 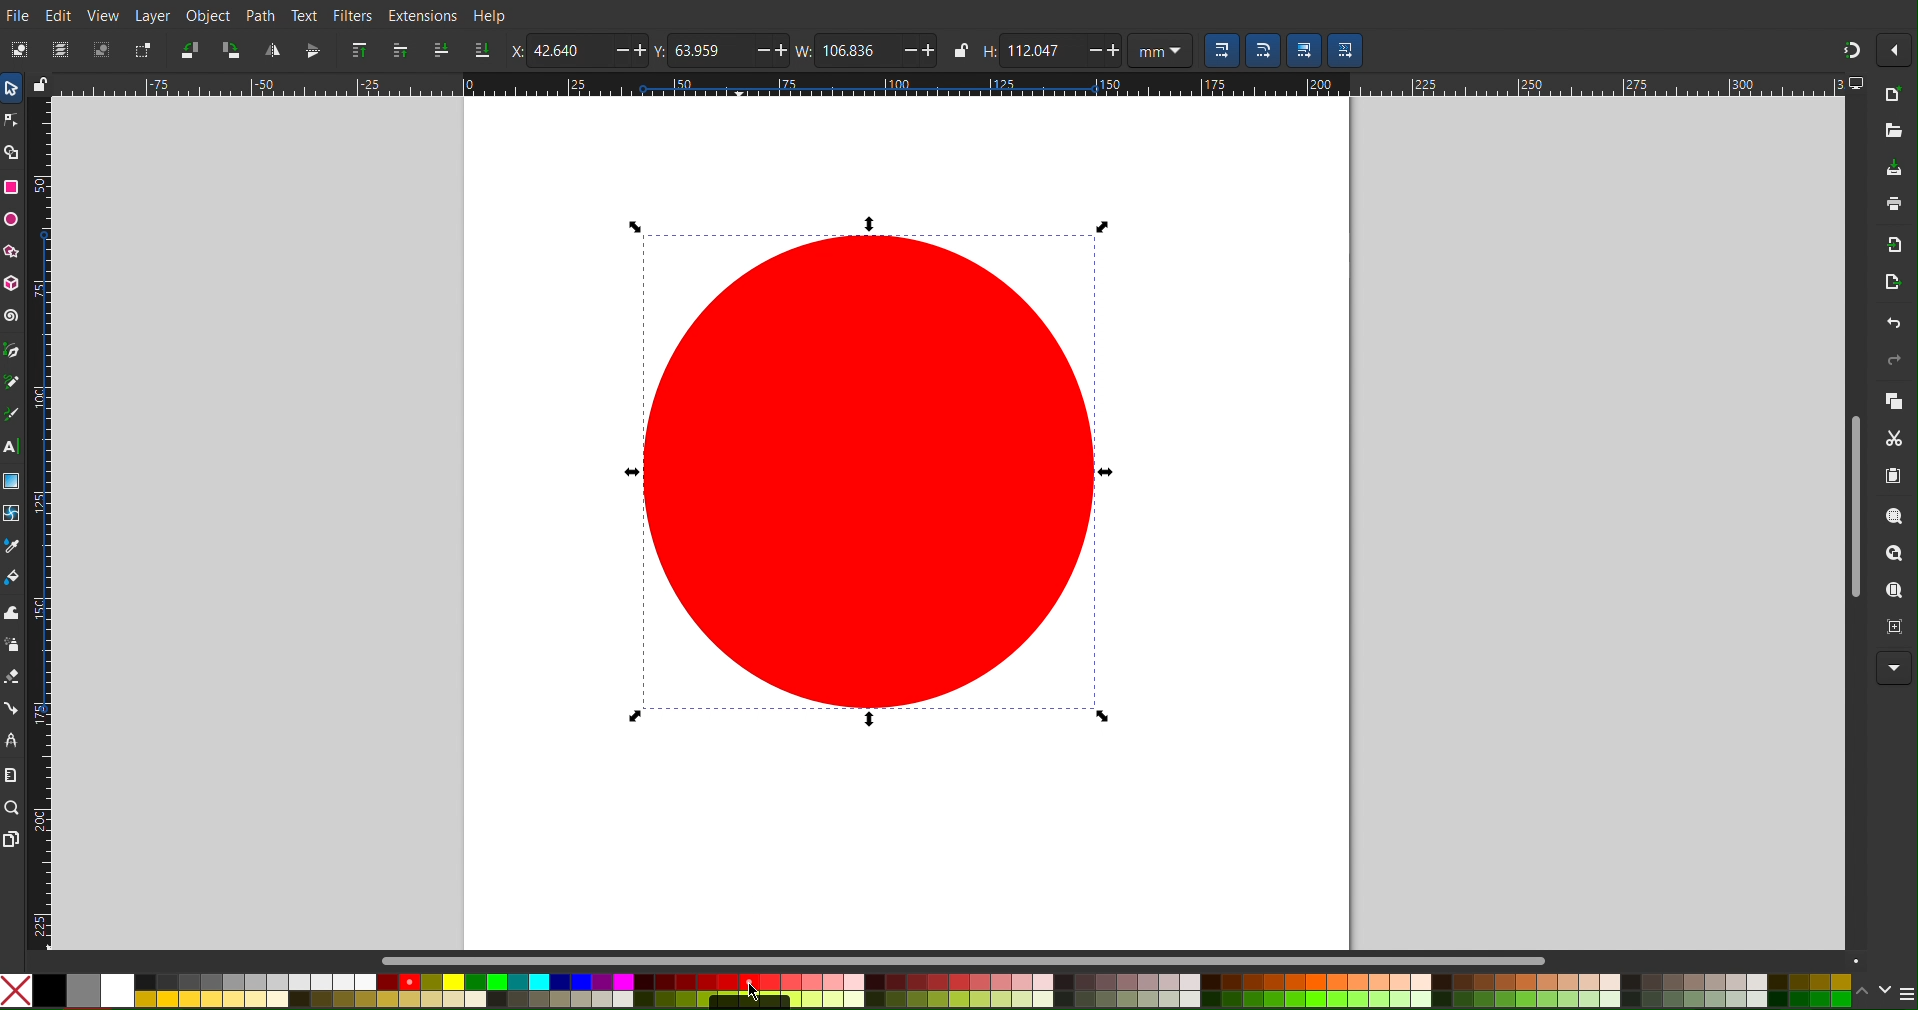 I want to click on Spray Tool, so click(x=13, y=646).